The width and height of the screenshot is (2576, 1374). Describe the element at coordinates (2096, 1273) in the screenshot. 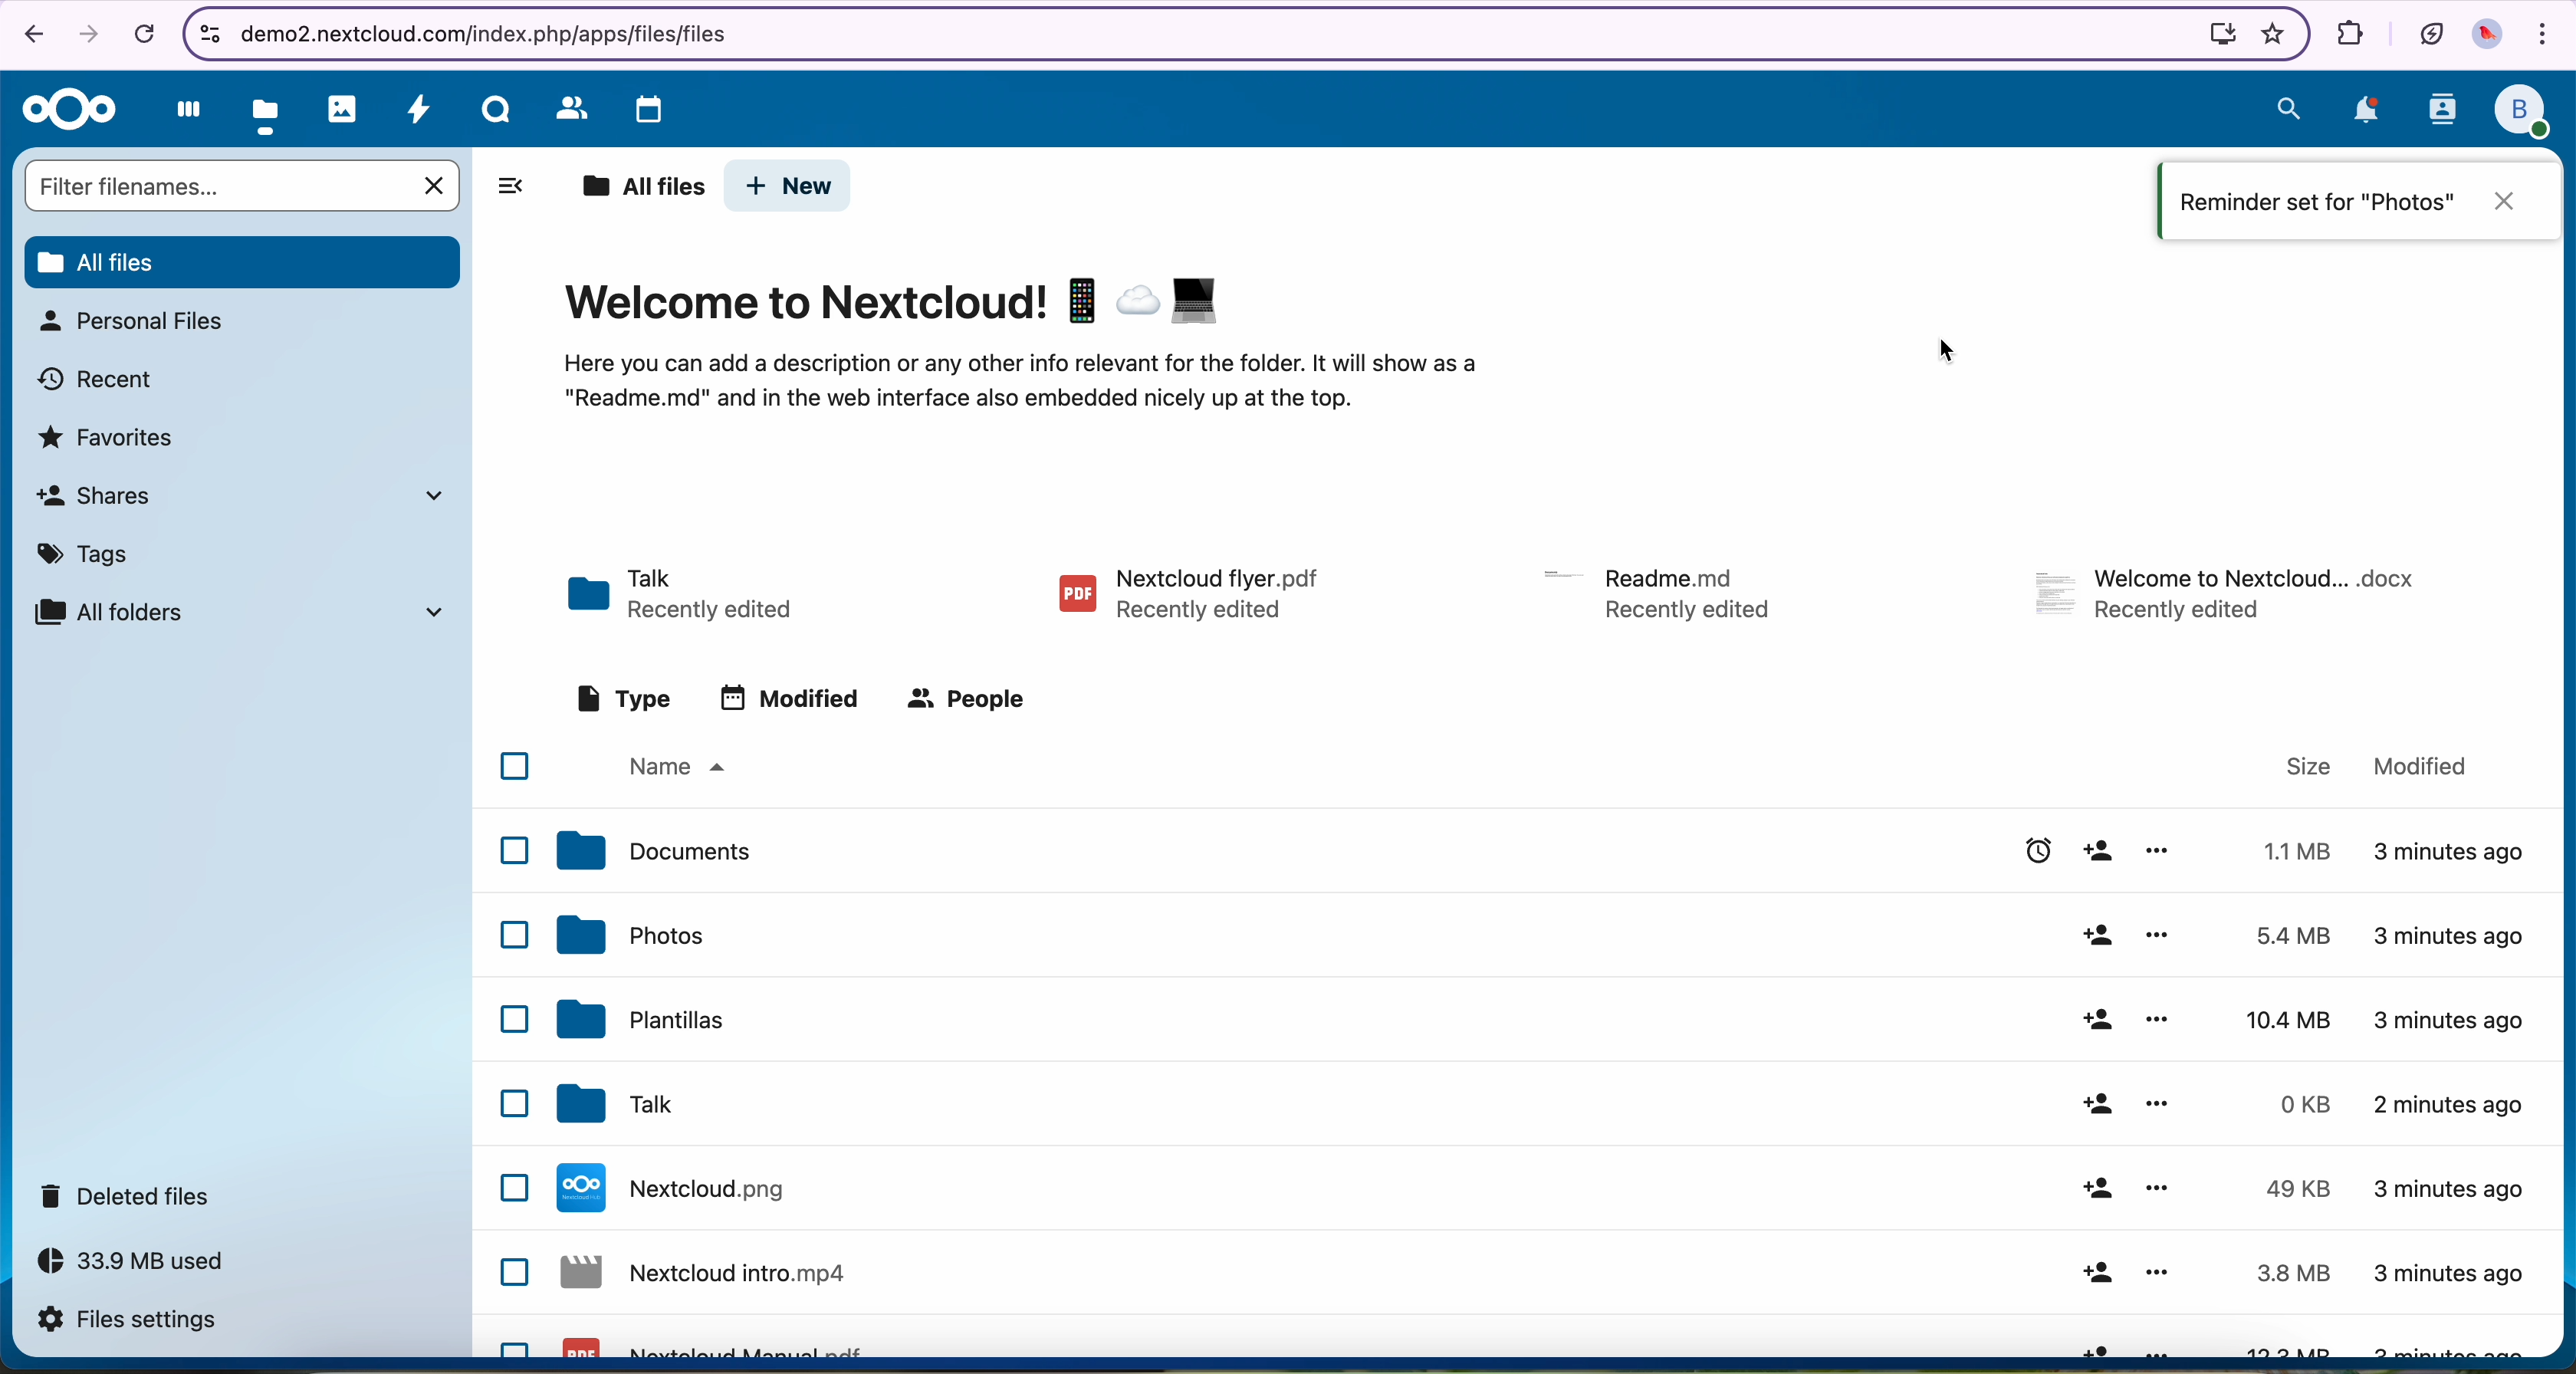

I see `share` at that location.